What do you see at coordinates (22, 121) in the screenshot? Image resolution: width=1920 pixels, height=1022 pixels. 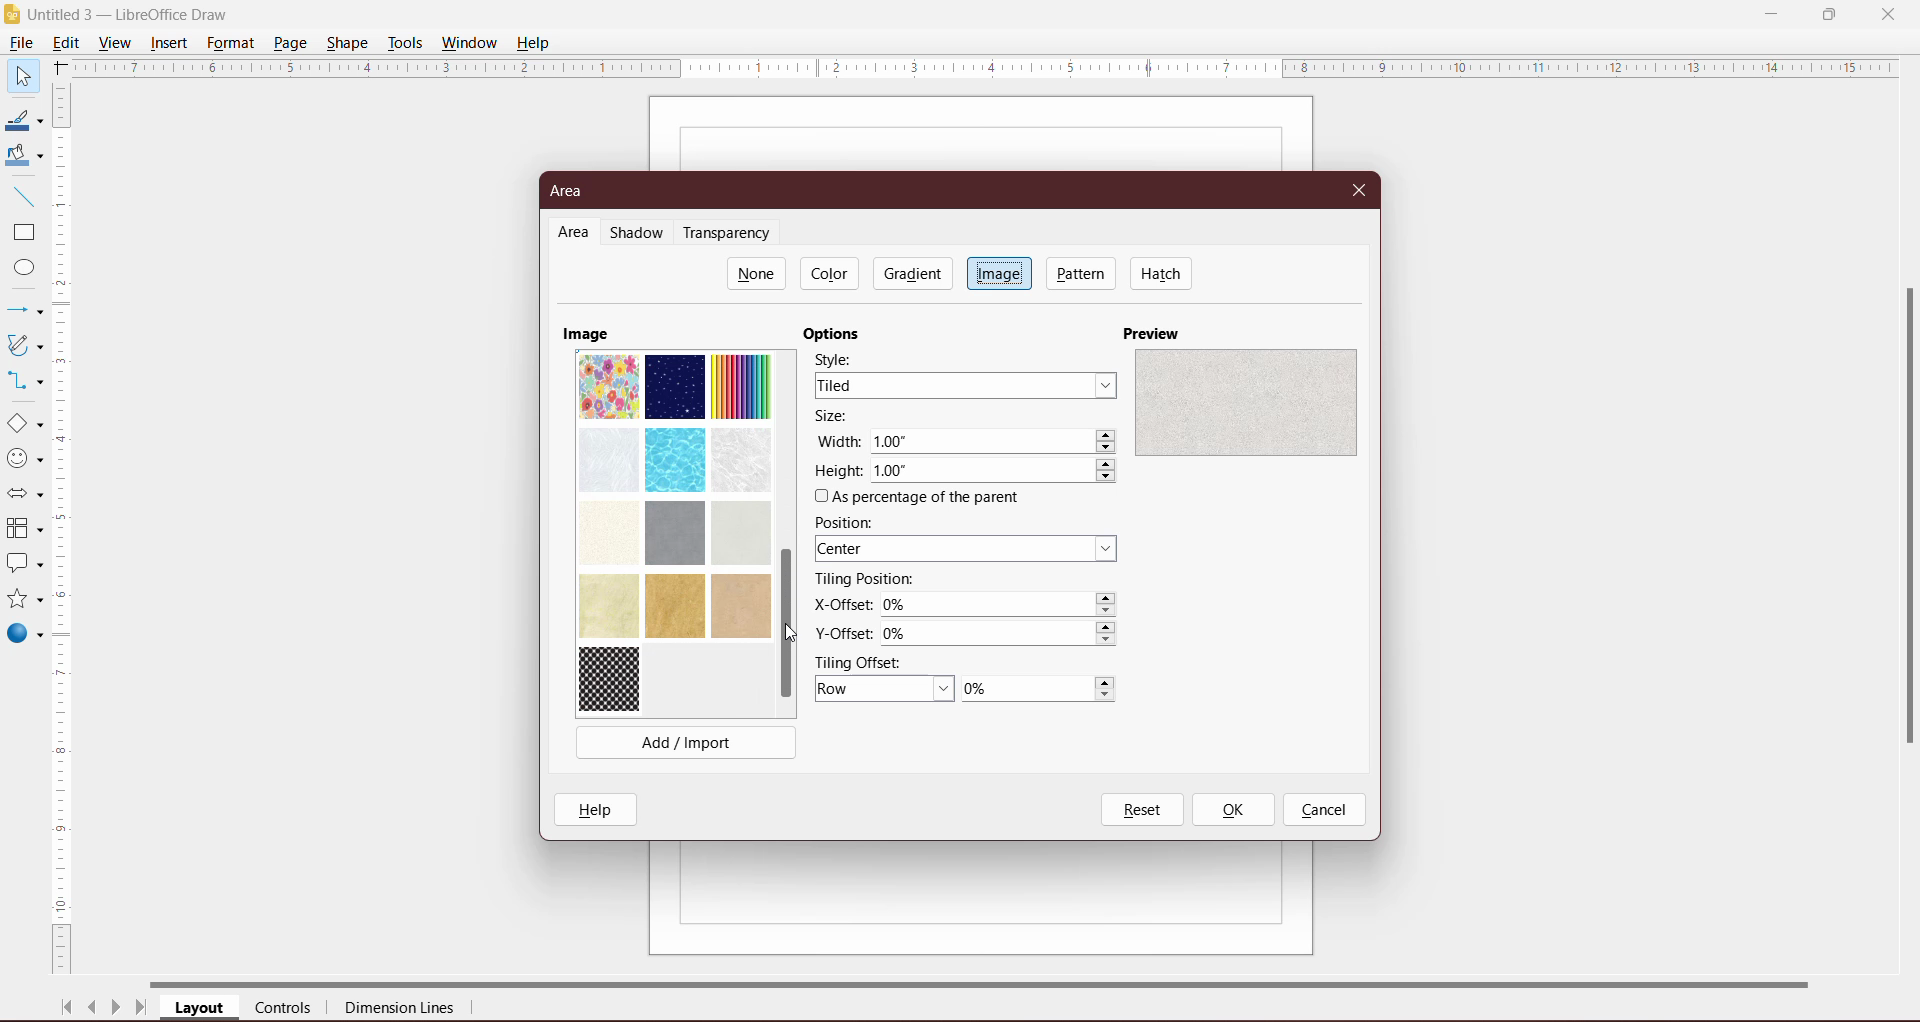 I see `Line Color` at bounding box center [22, 121].